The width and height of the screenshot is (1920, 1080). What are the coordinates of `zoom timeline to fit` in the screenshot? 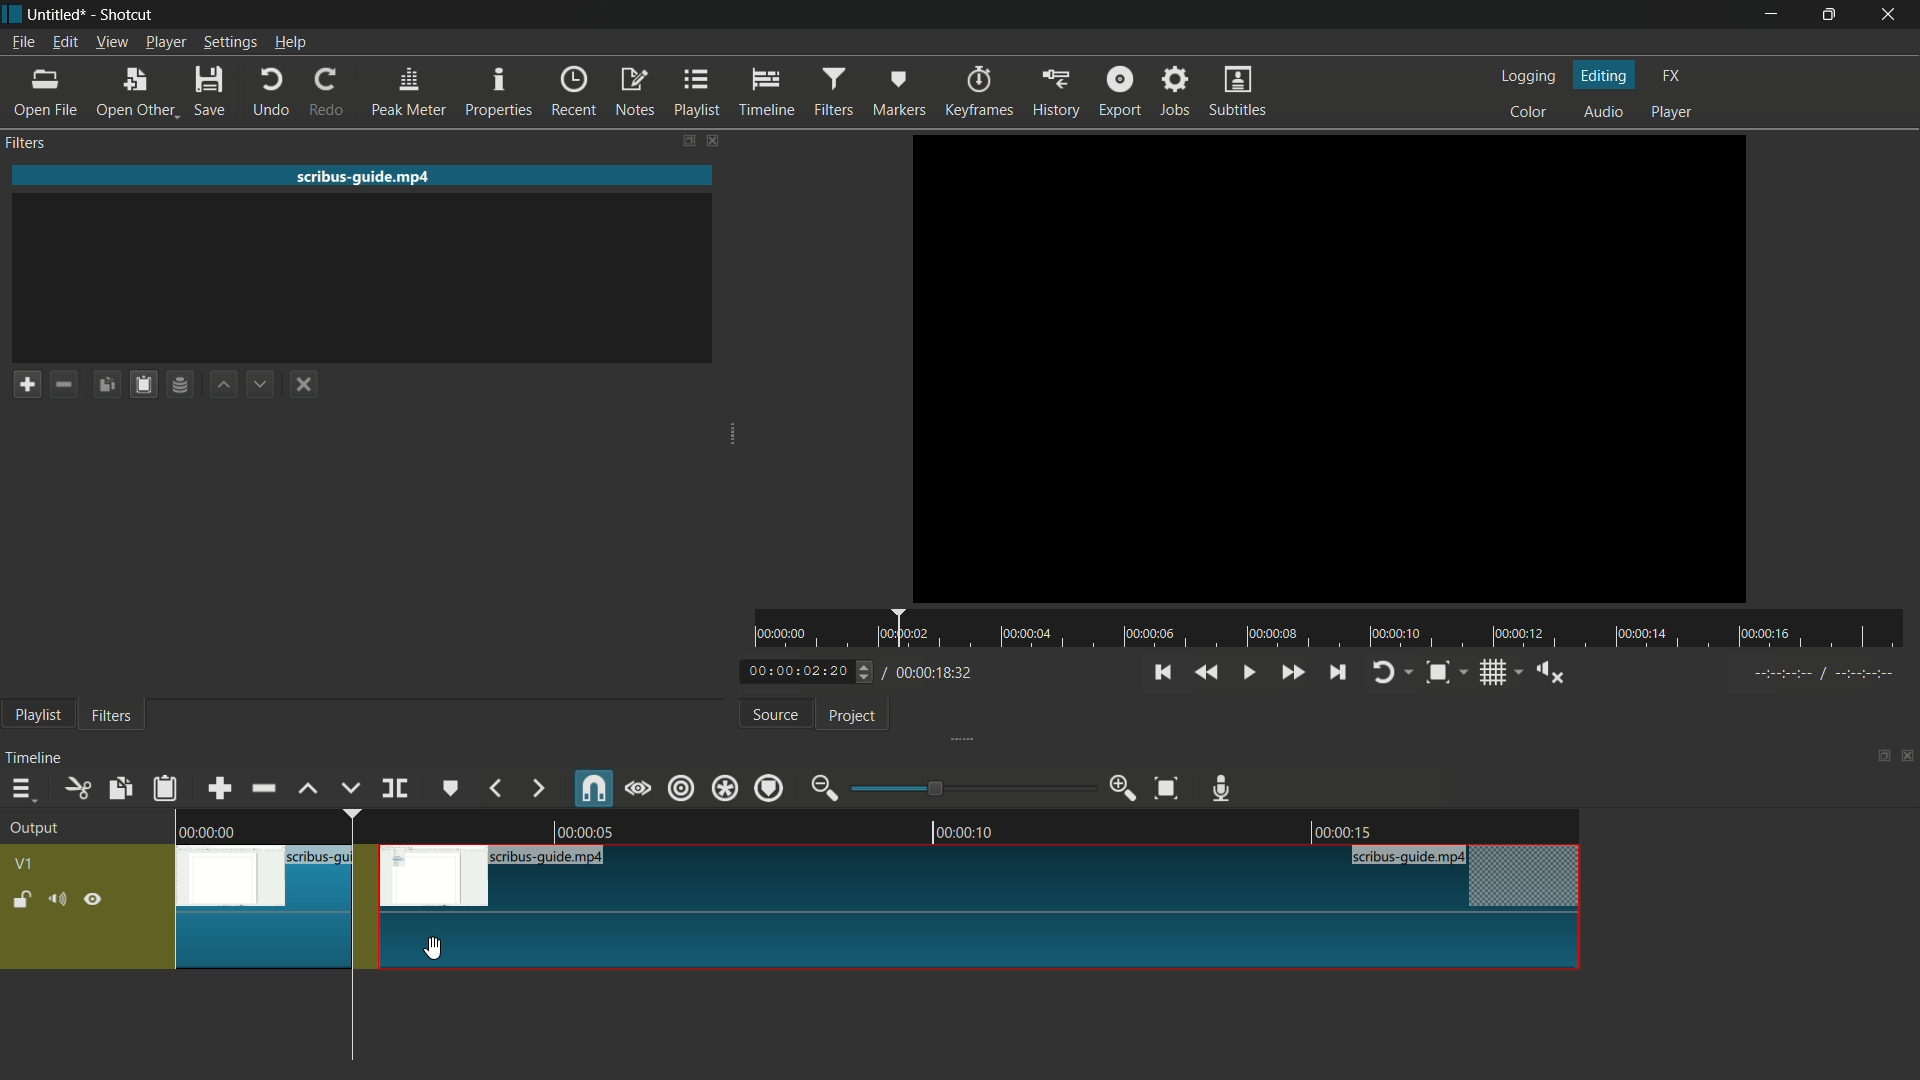 It's located at (1167, 788).